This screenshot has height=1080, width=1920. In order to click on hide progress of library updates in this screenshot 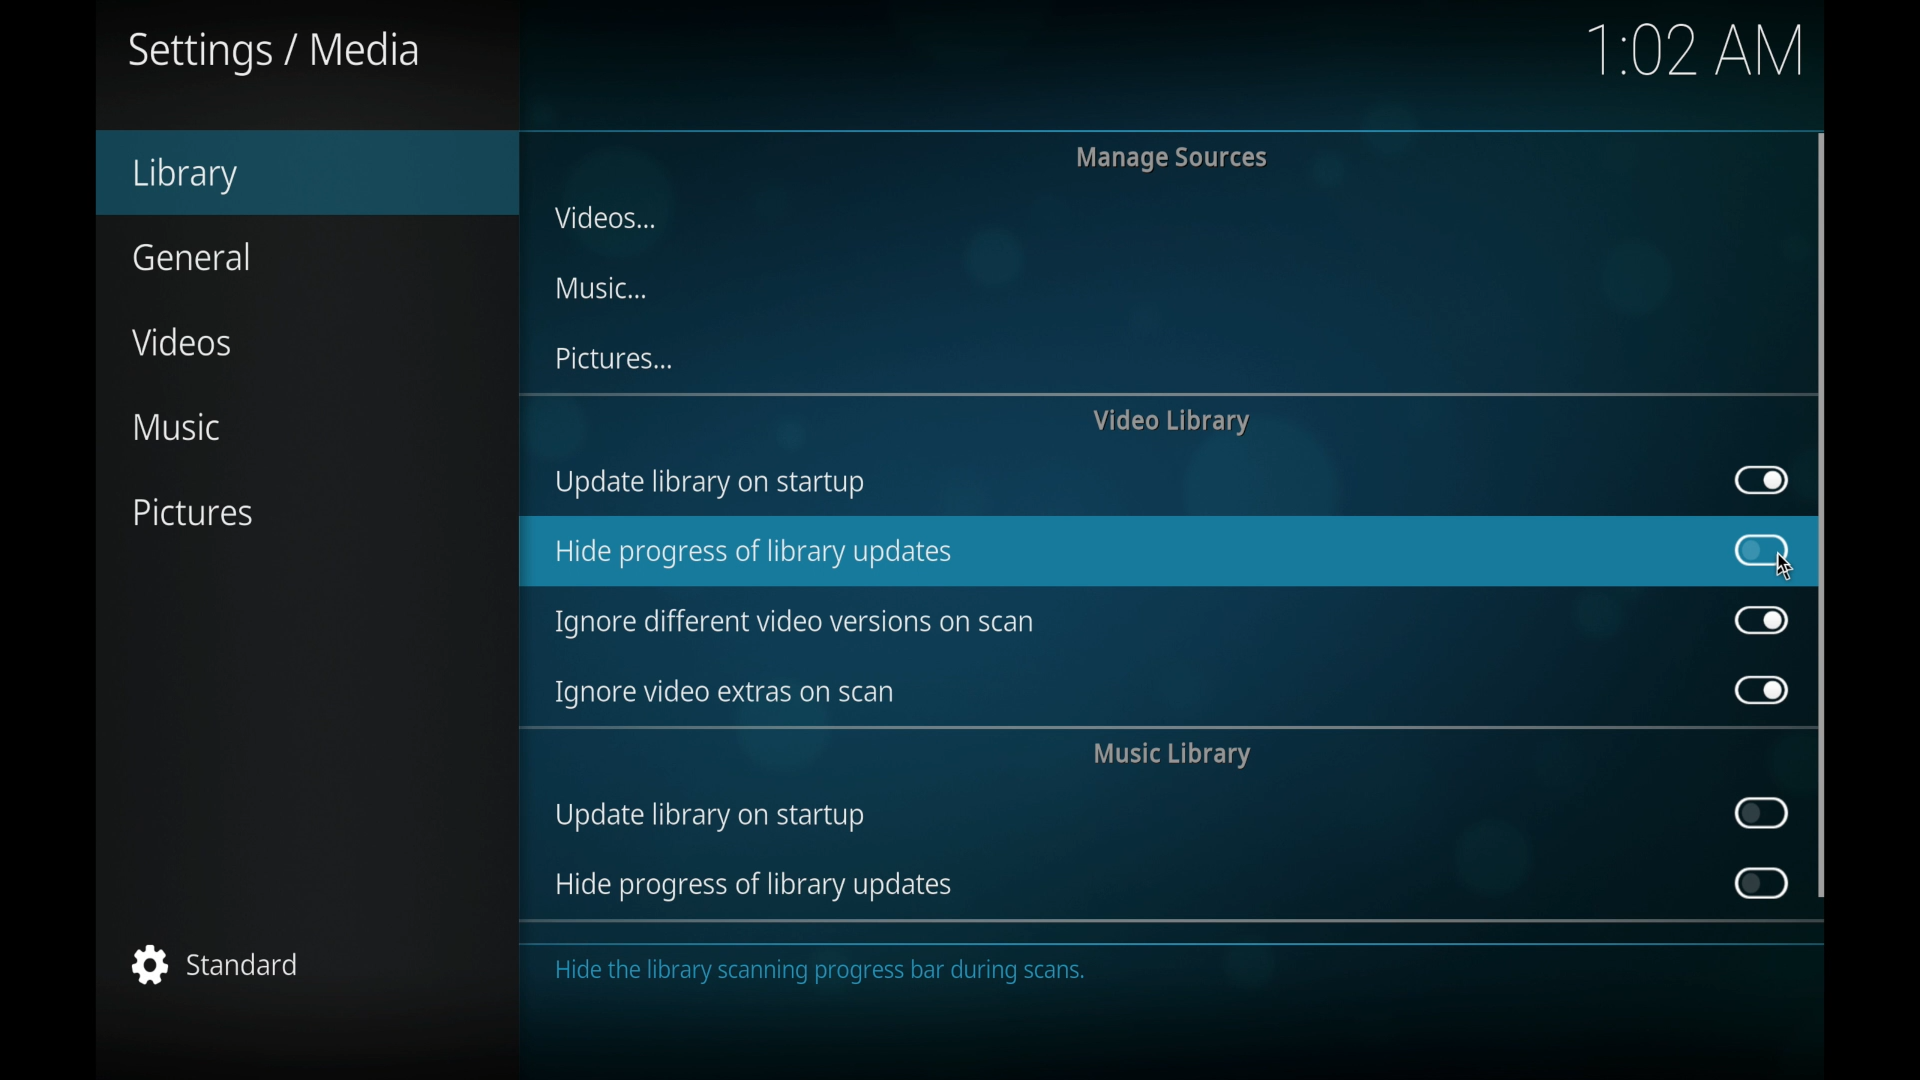, I will do `click(755, 886)`.